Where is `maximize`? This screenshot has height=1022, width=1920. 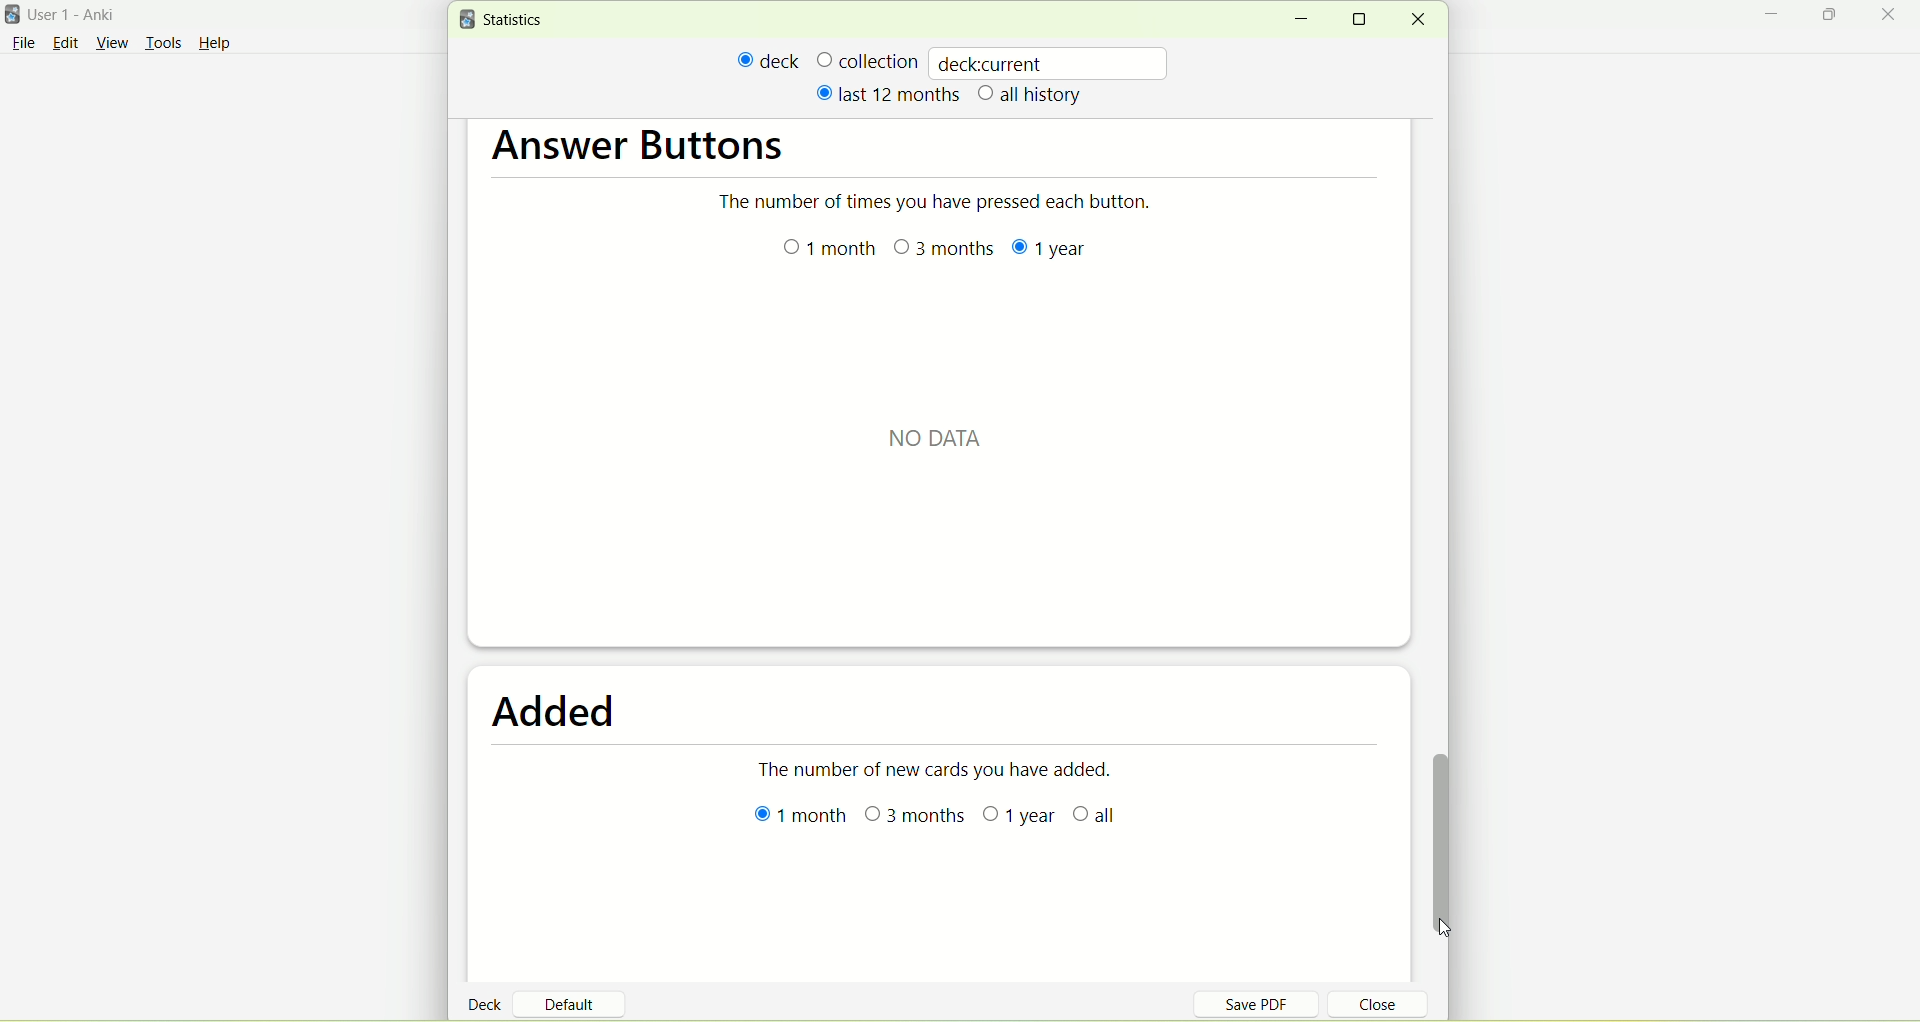
maximize is located at coordinates (1366, 19).